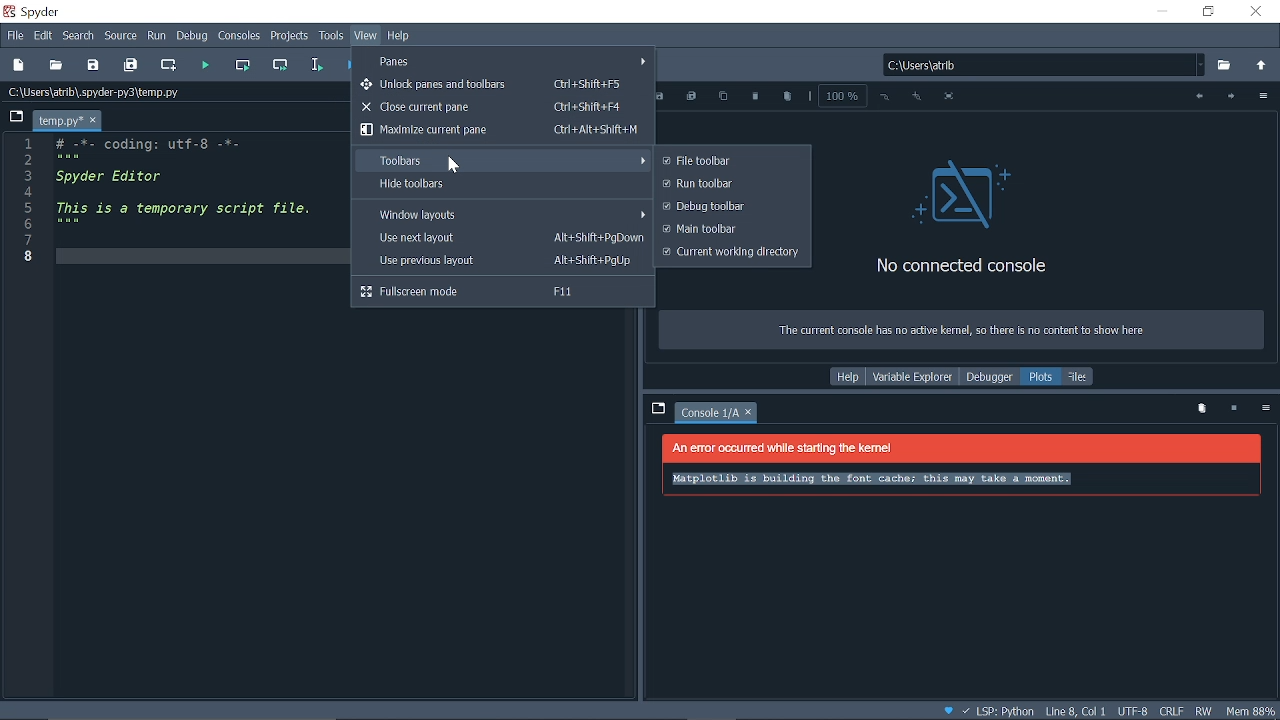  Describe the element at coordinates (453, 167) in the screenshot. I see `cursor` at that location.